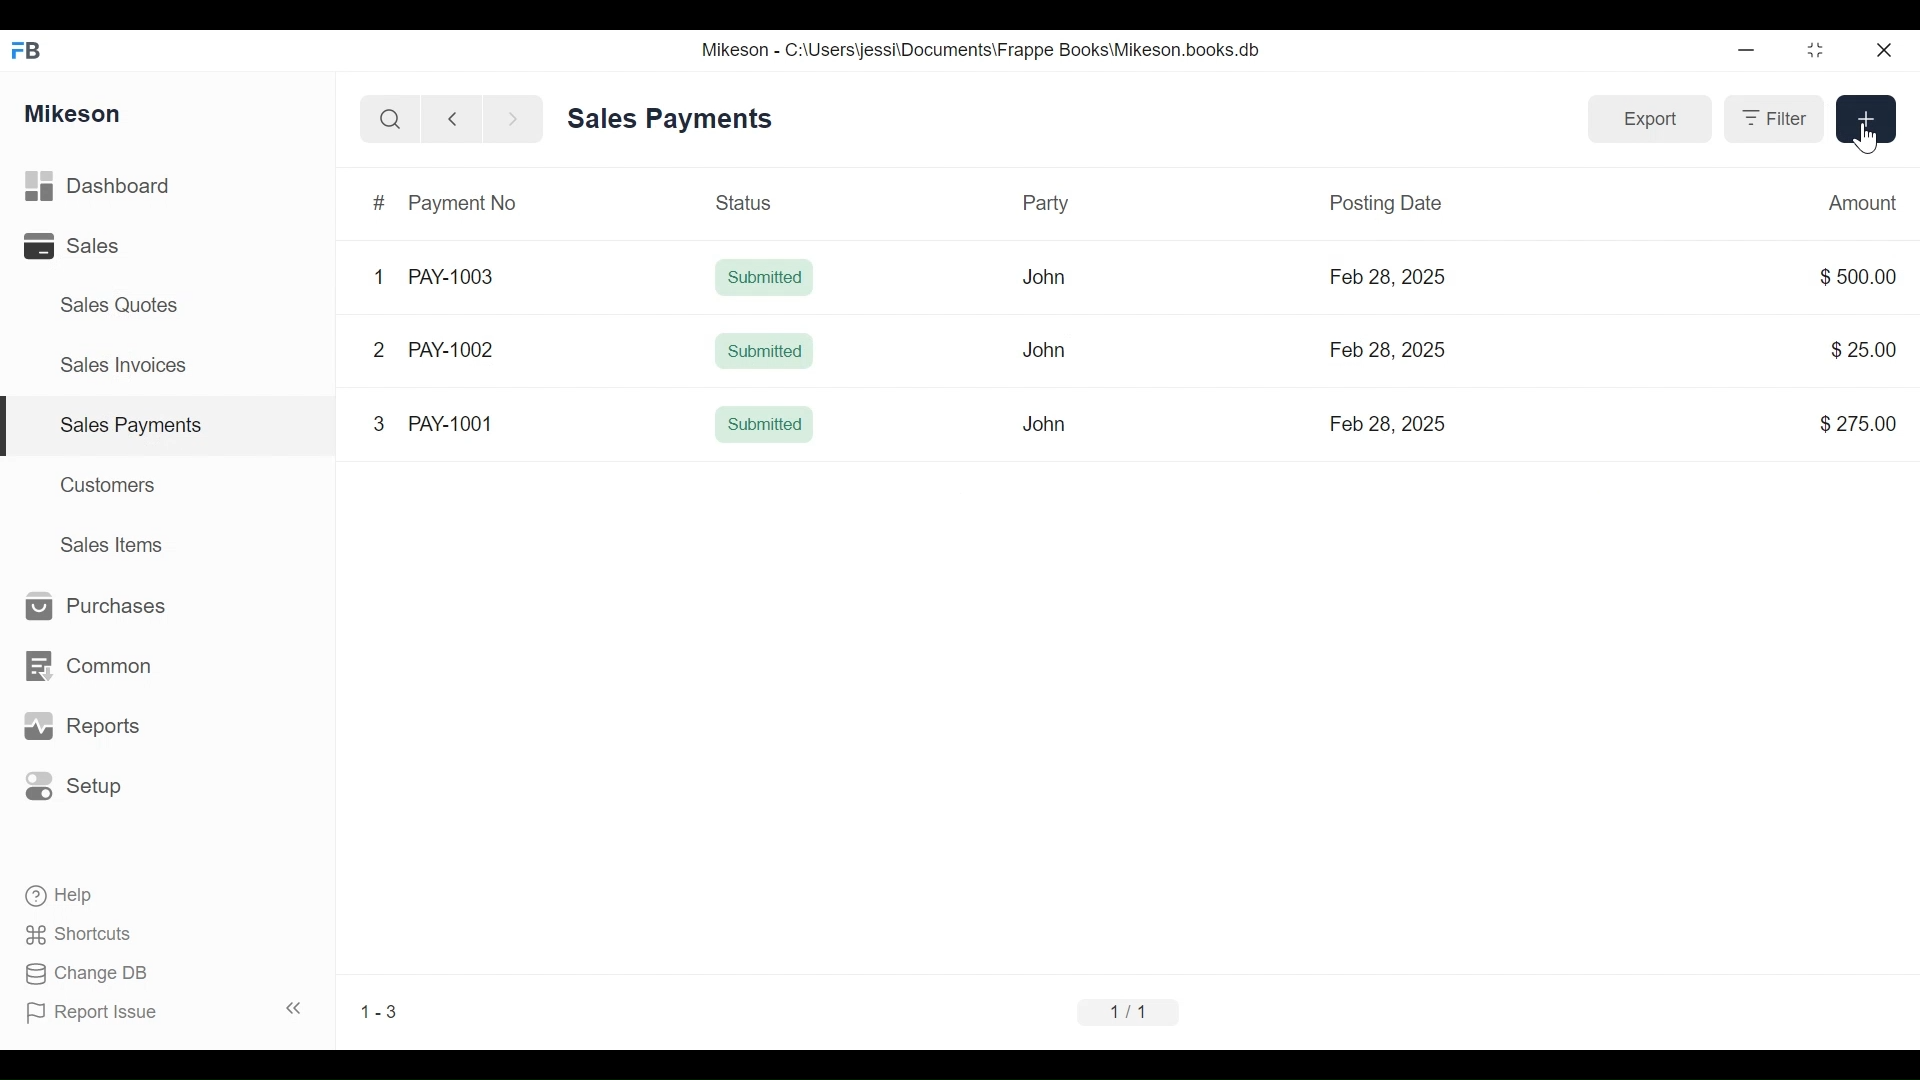  I want to click on John, so click(1051, 357).